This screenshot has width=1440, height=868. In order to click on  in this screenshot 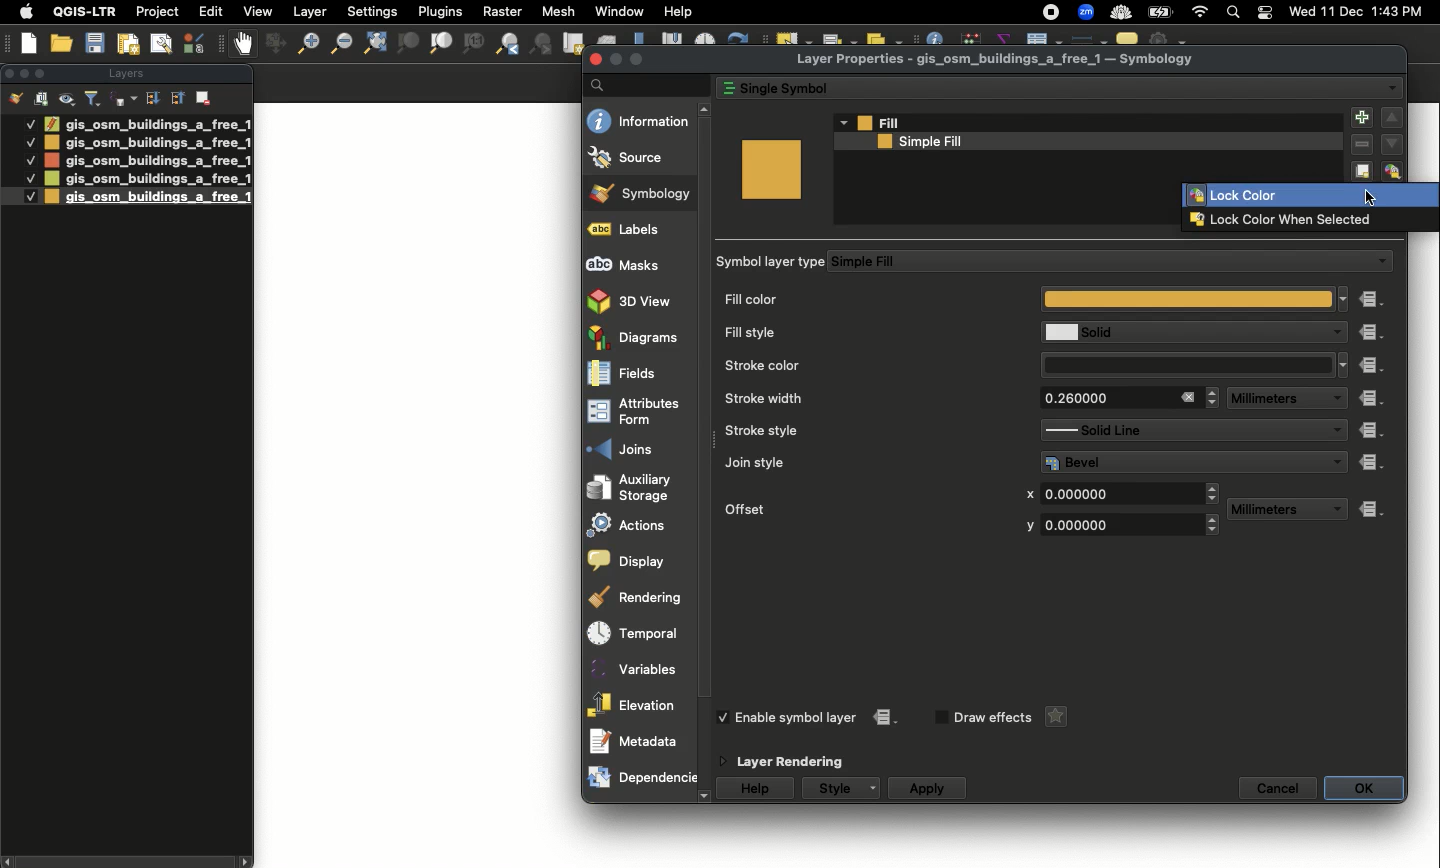, I will do `click(886, 717)`.